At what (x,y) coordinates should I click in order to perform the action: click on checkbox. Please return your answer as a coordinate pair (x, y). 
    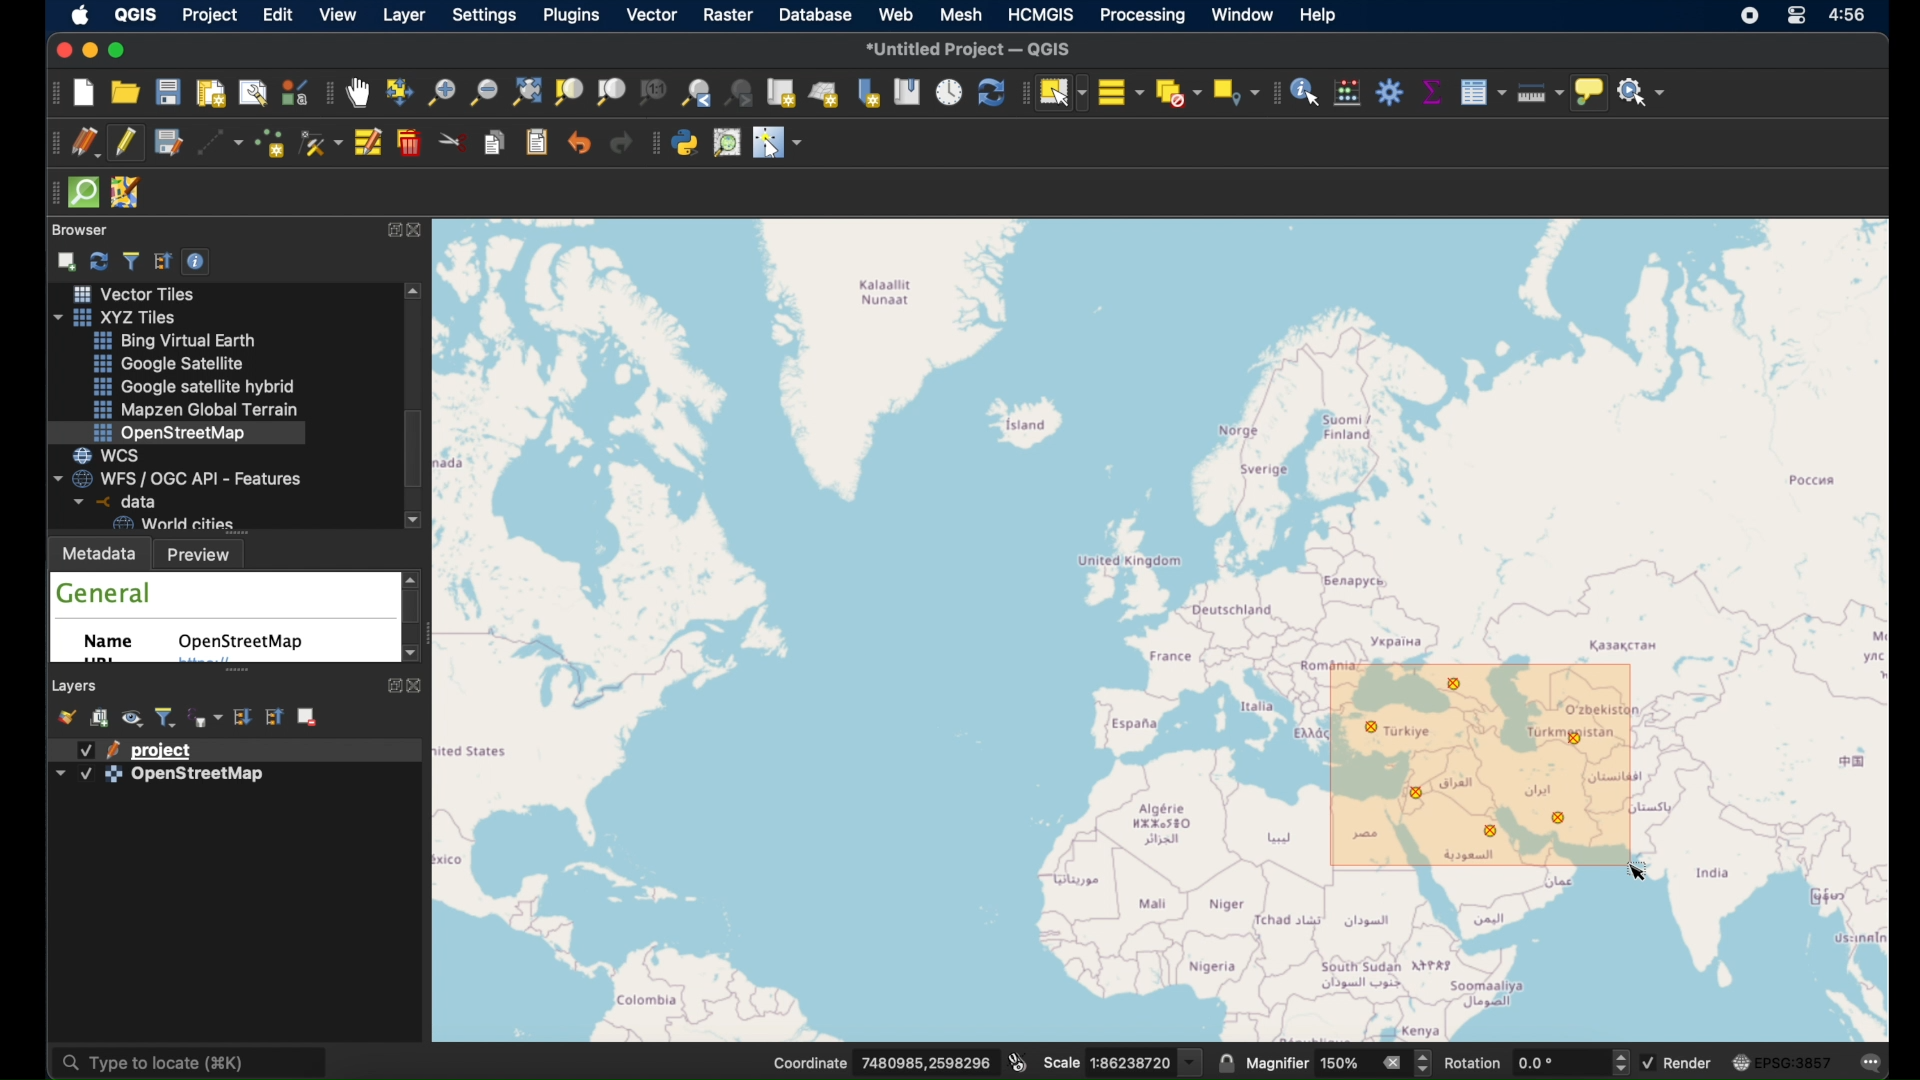
    Looking at the image, I should click on (86, 775).